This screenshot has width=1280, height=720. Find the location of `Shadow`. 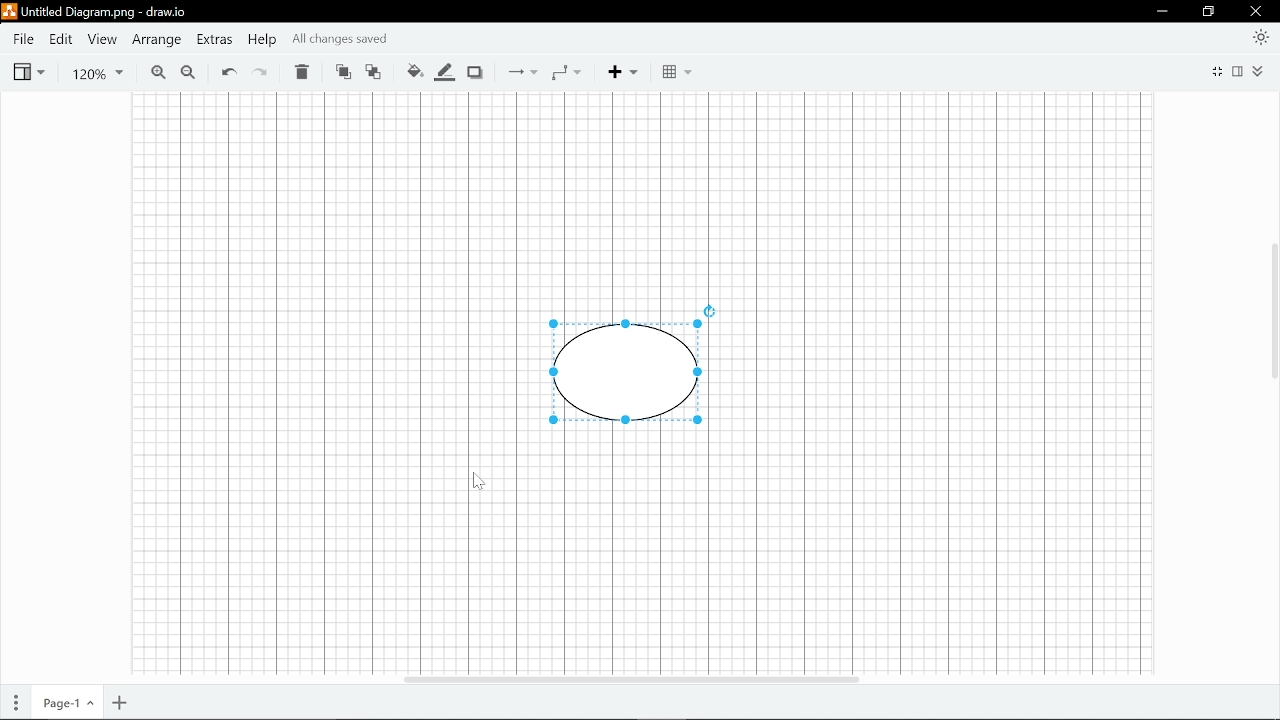

Shadow is located at coordinates (473, 73).